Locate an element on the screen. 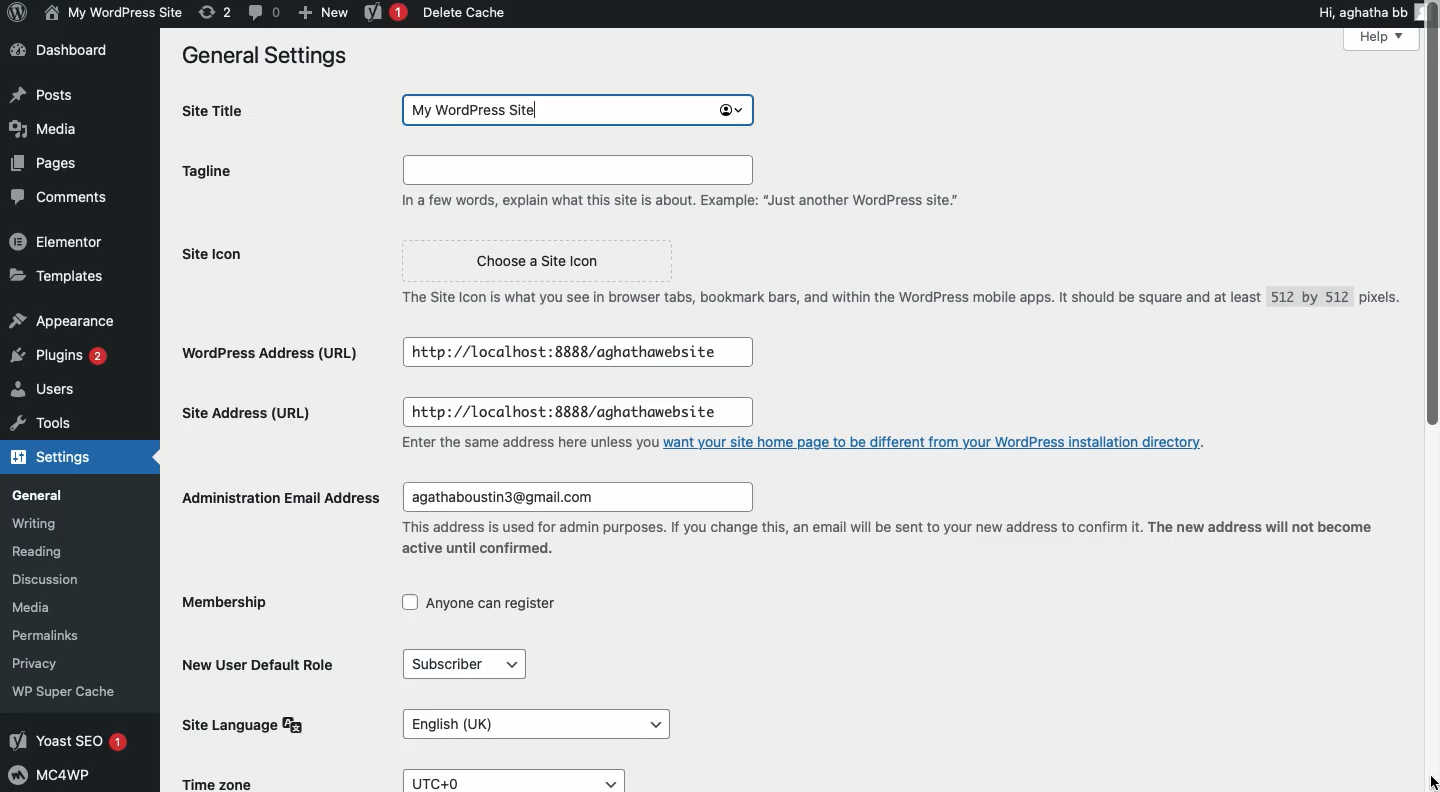 Image resolution: width=1440 pixels, height=792 pixels. http://localhost:8888/aghathawebsite is located at coordinates (578, 352).